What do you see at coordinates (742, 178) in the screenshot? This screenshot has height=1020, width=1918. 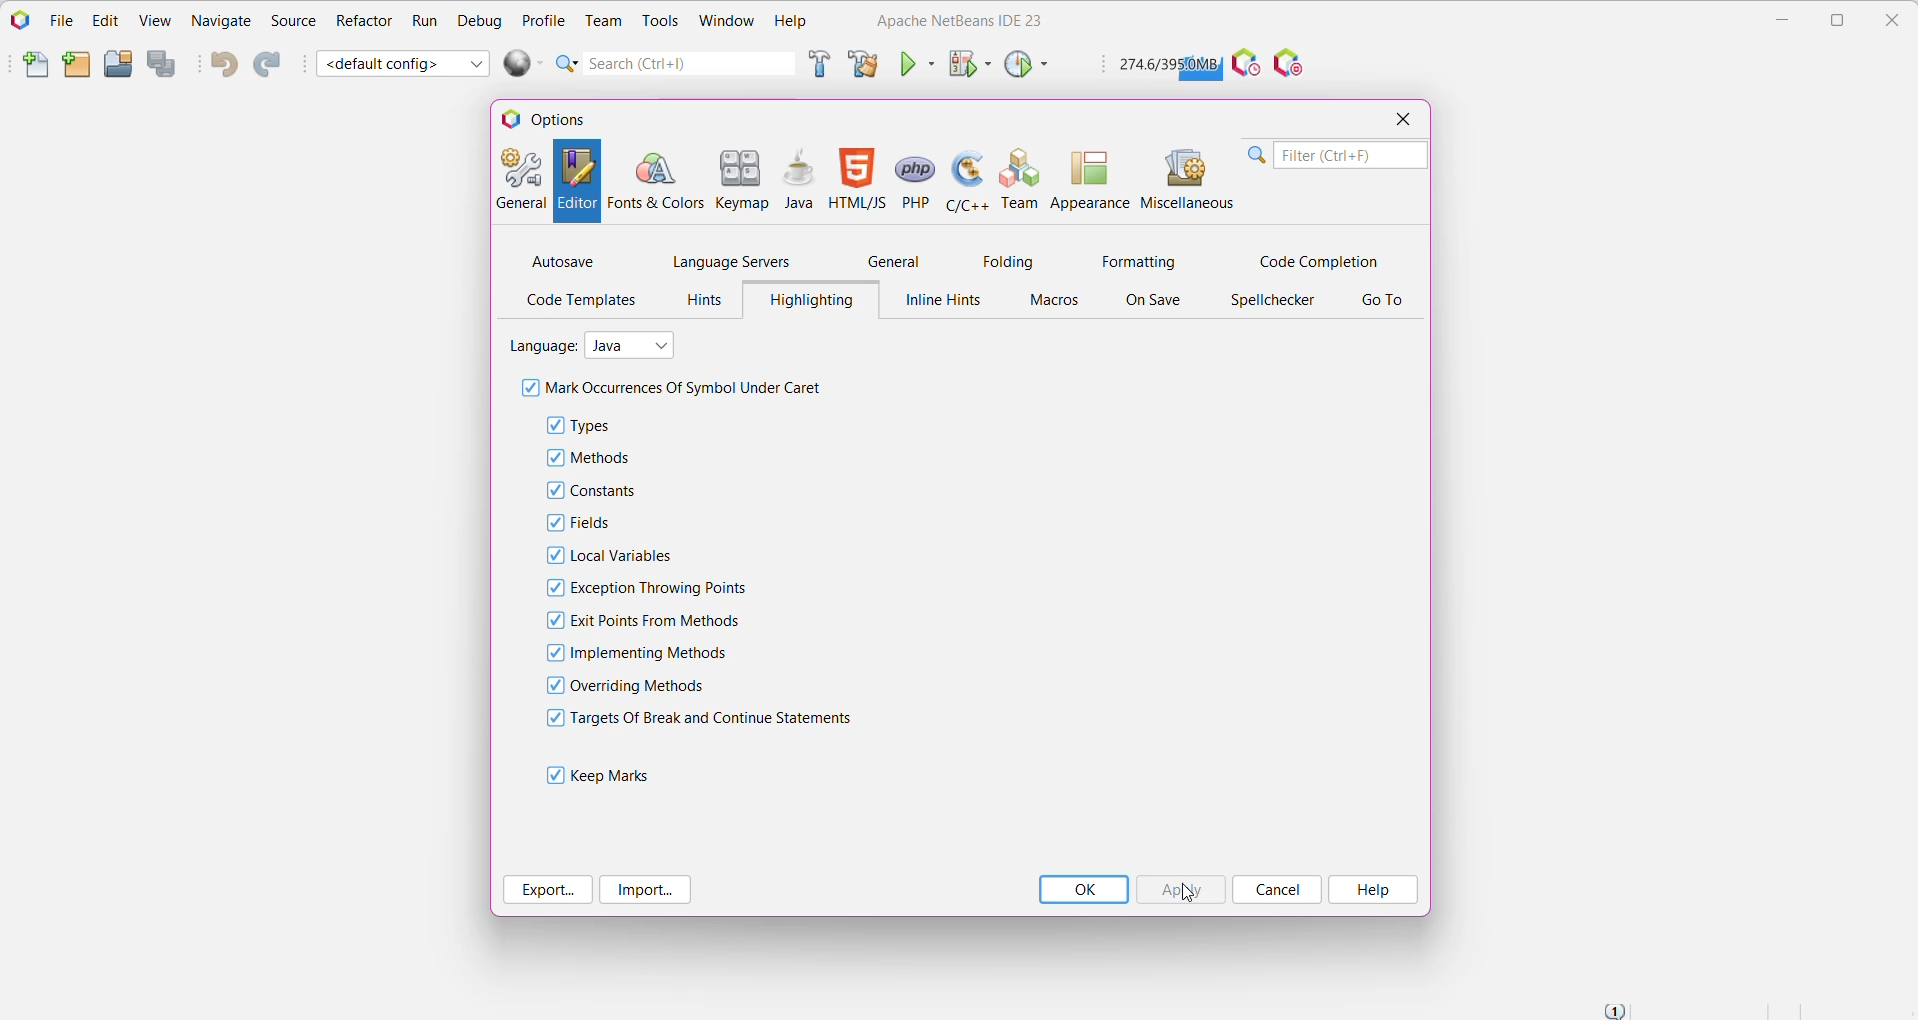 I see `Keymap` at bounding box center [742, 178].